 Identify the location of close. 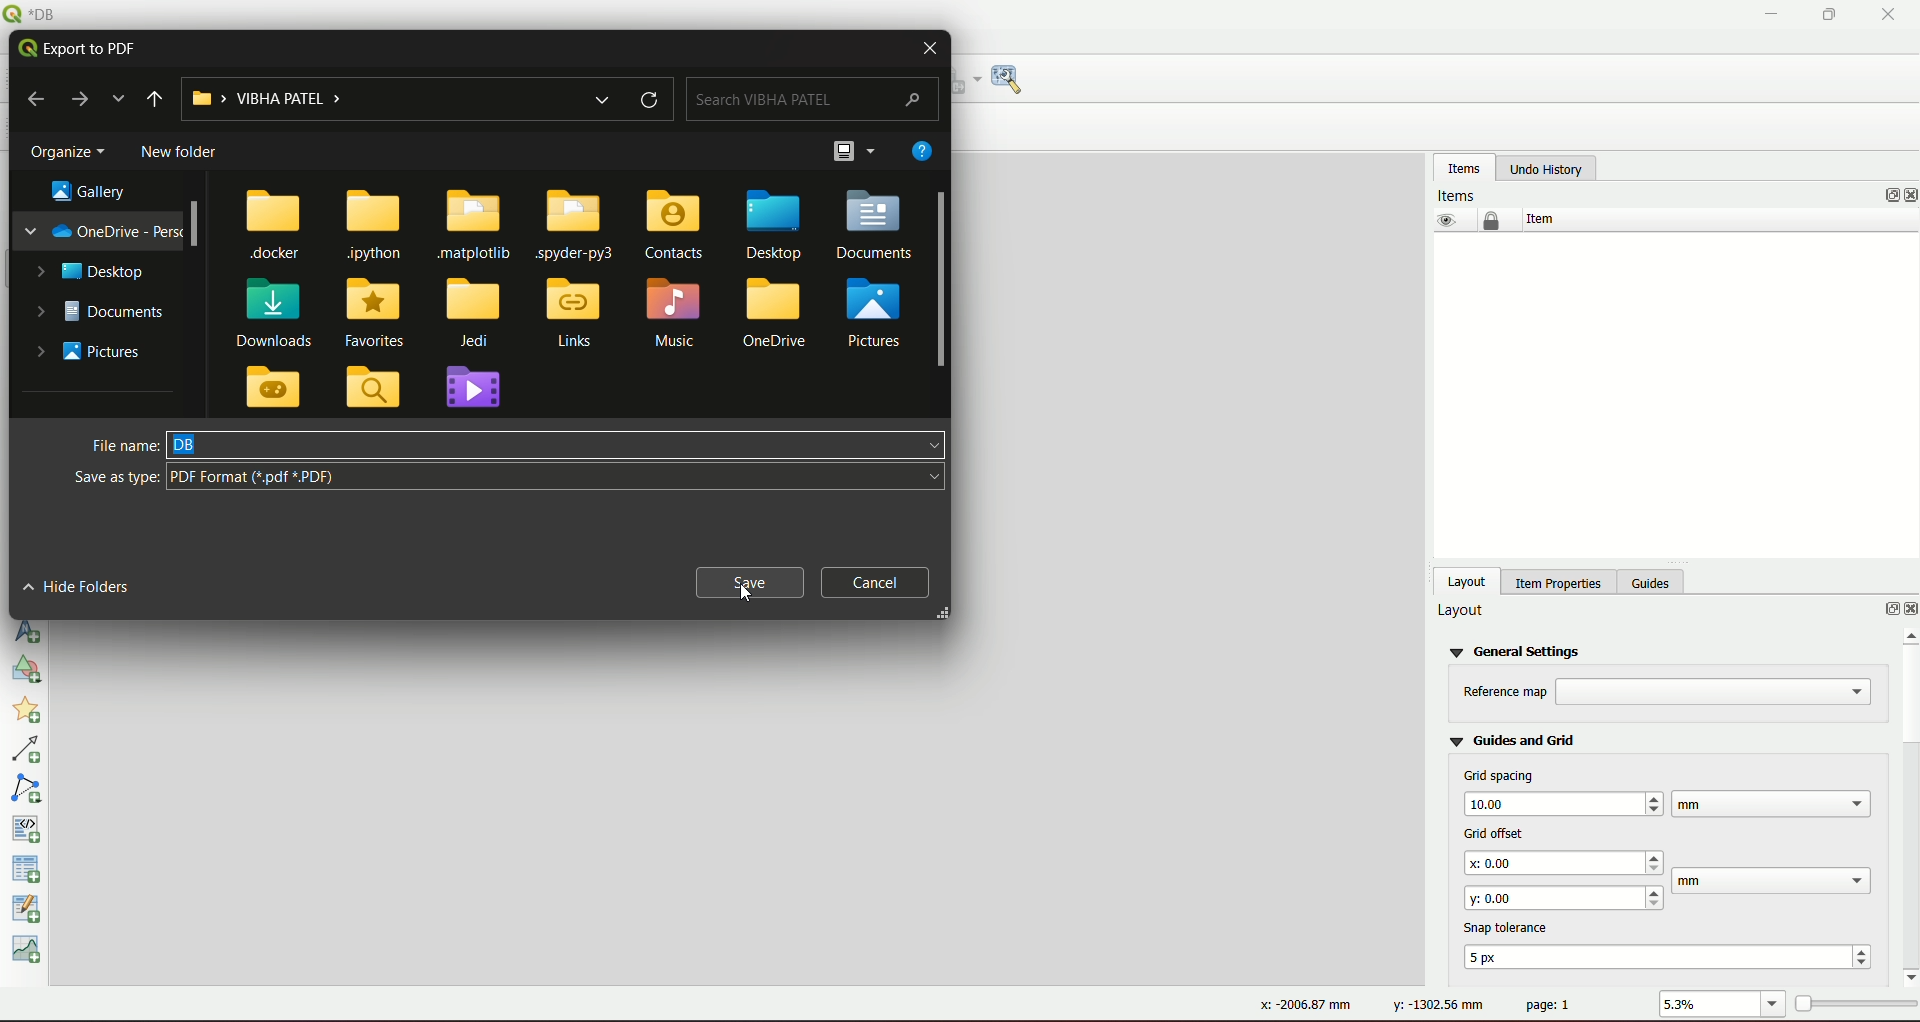
(1888, 15).